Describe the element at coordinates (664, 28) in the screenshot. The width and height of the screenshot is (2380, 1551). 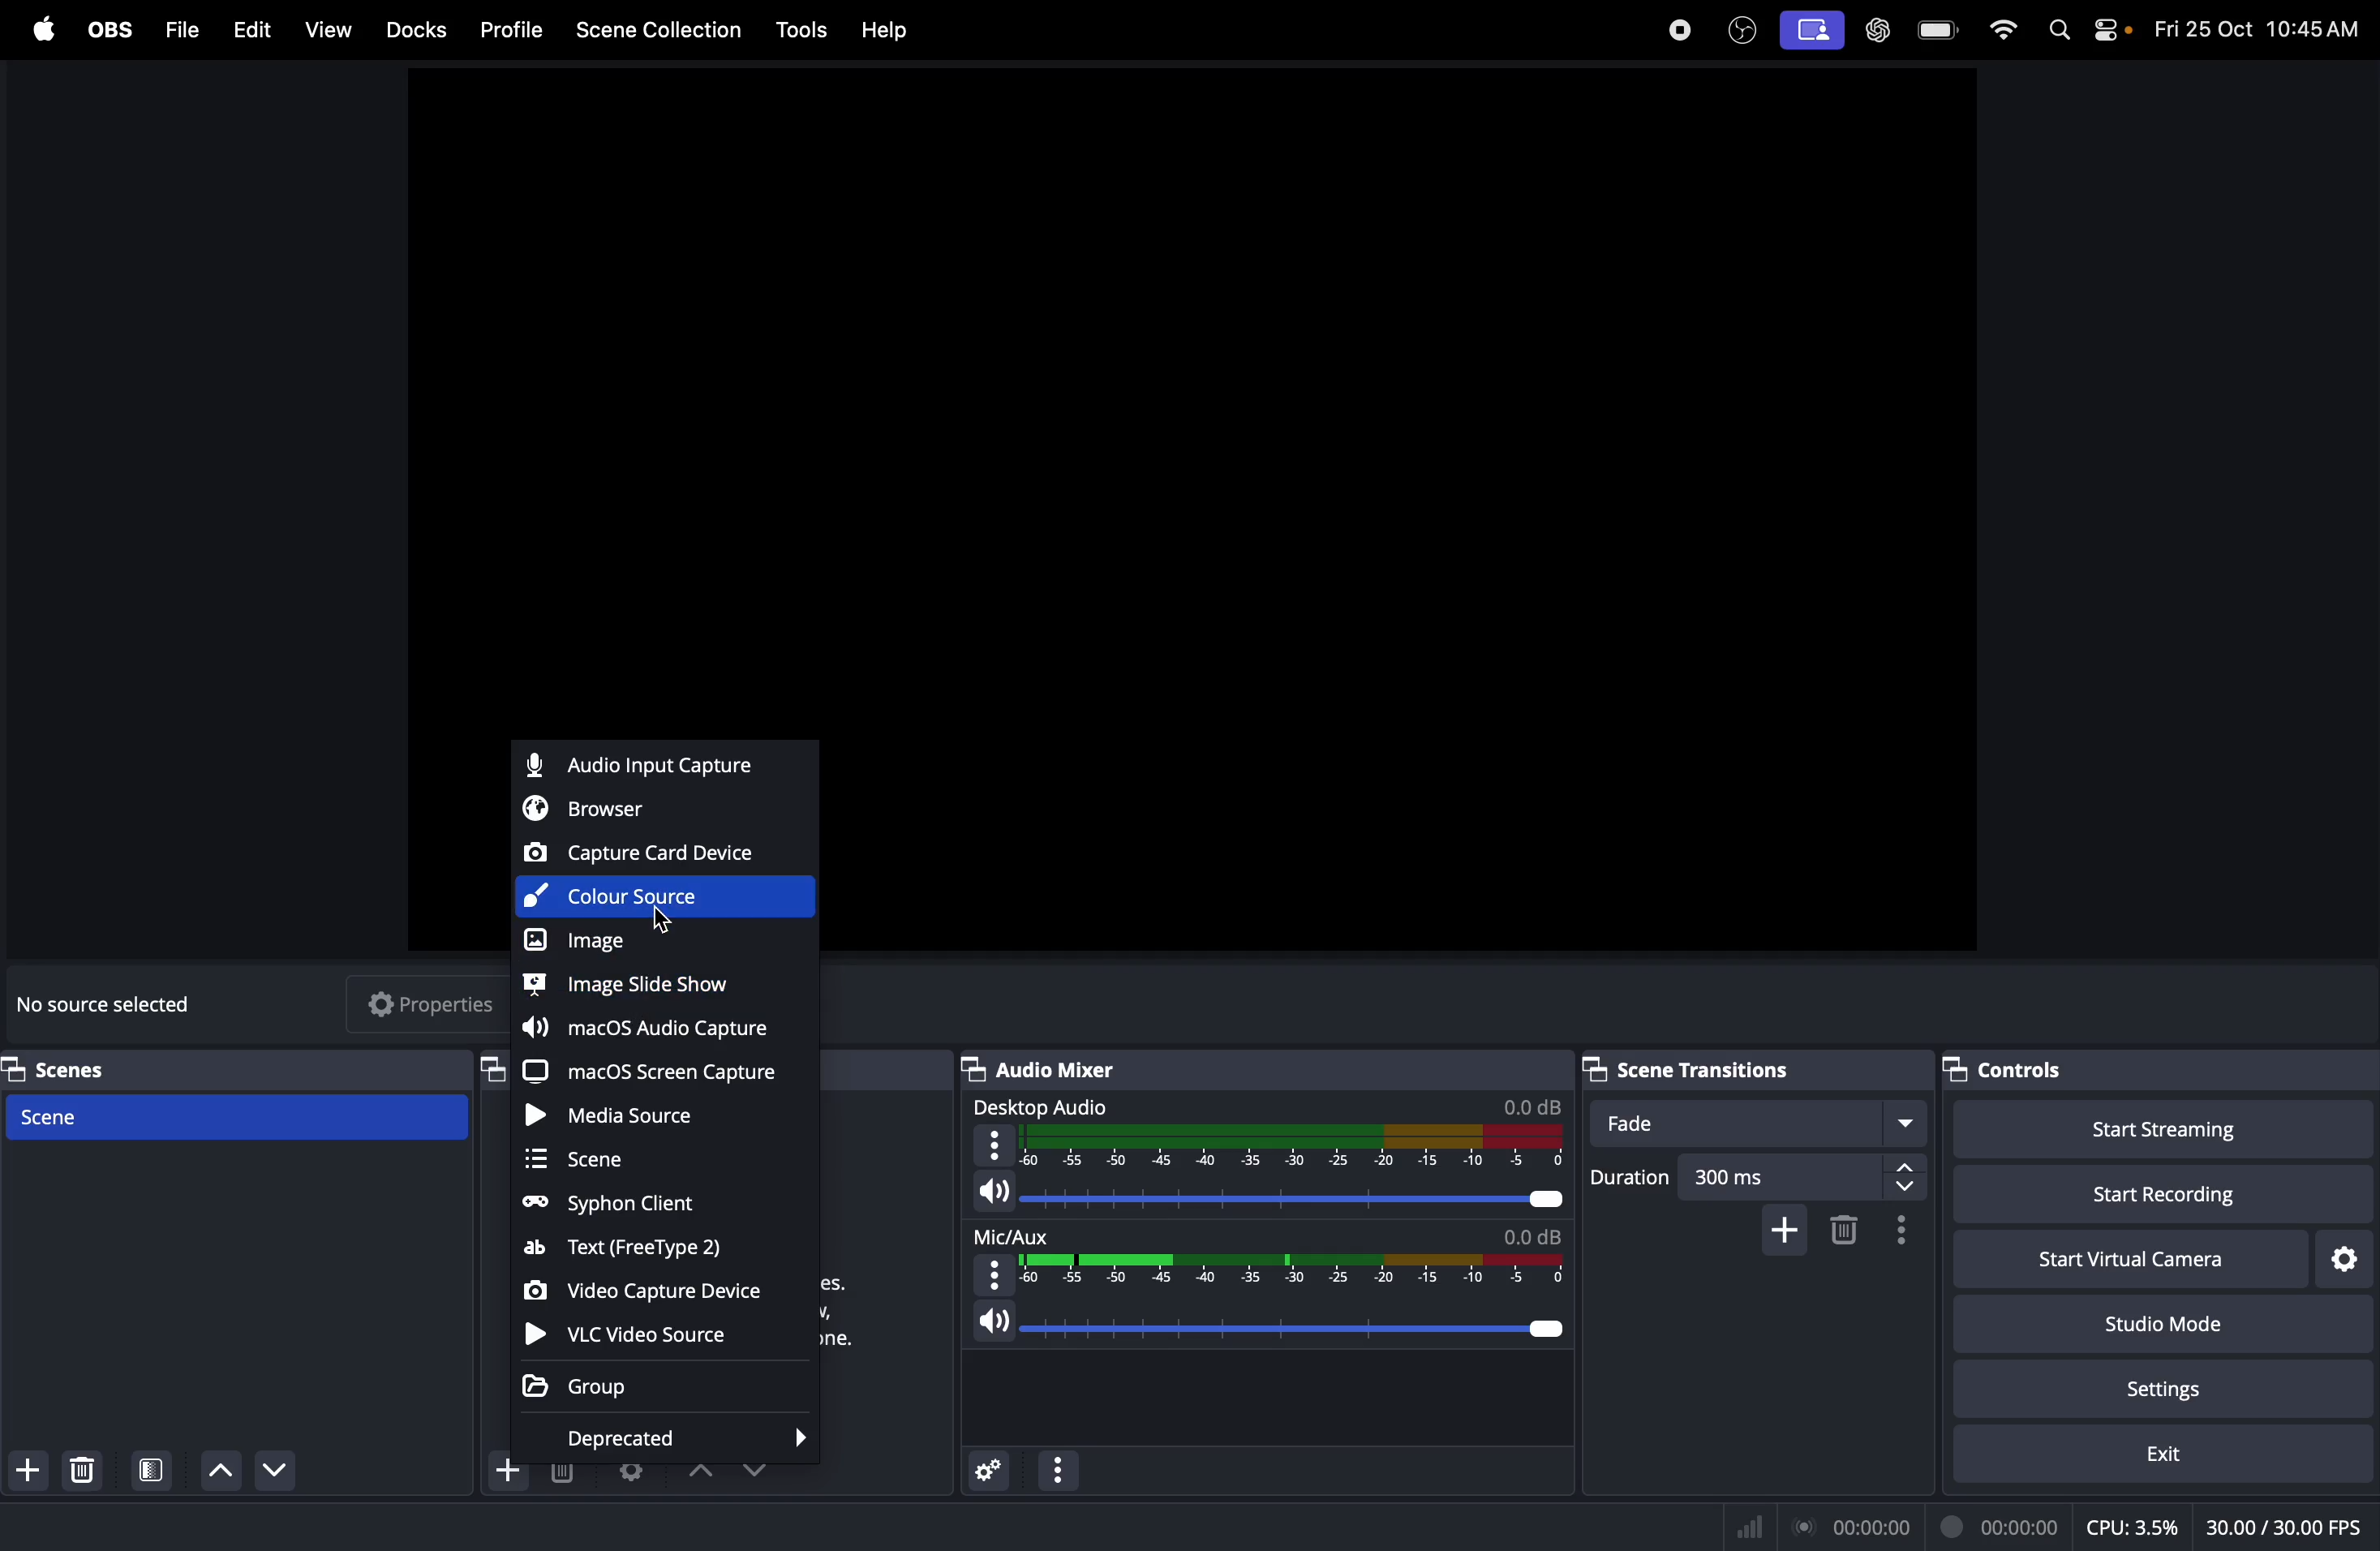
I see `Scene collection` at that location.